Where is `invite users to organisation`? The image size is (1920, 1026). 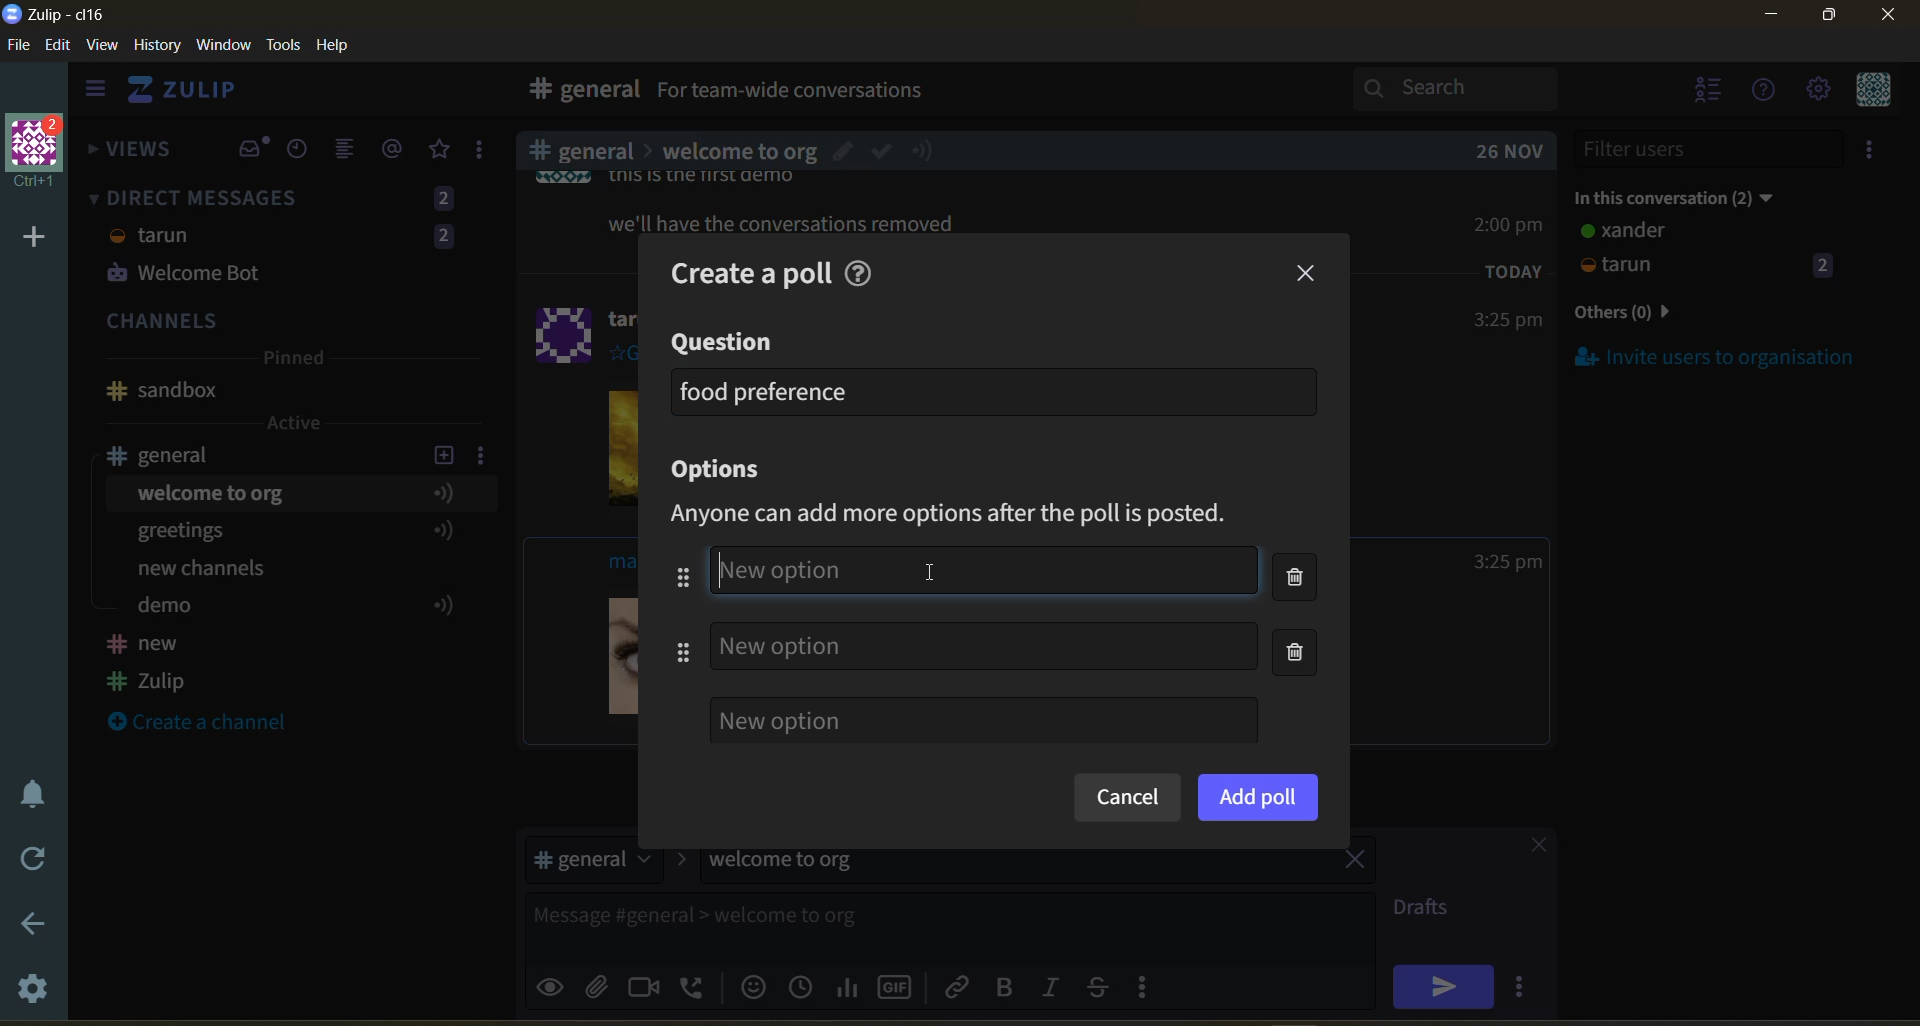
invite users to organisation is located at coordinates (1716, 356).